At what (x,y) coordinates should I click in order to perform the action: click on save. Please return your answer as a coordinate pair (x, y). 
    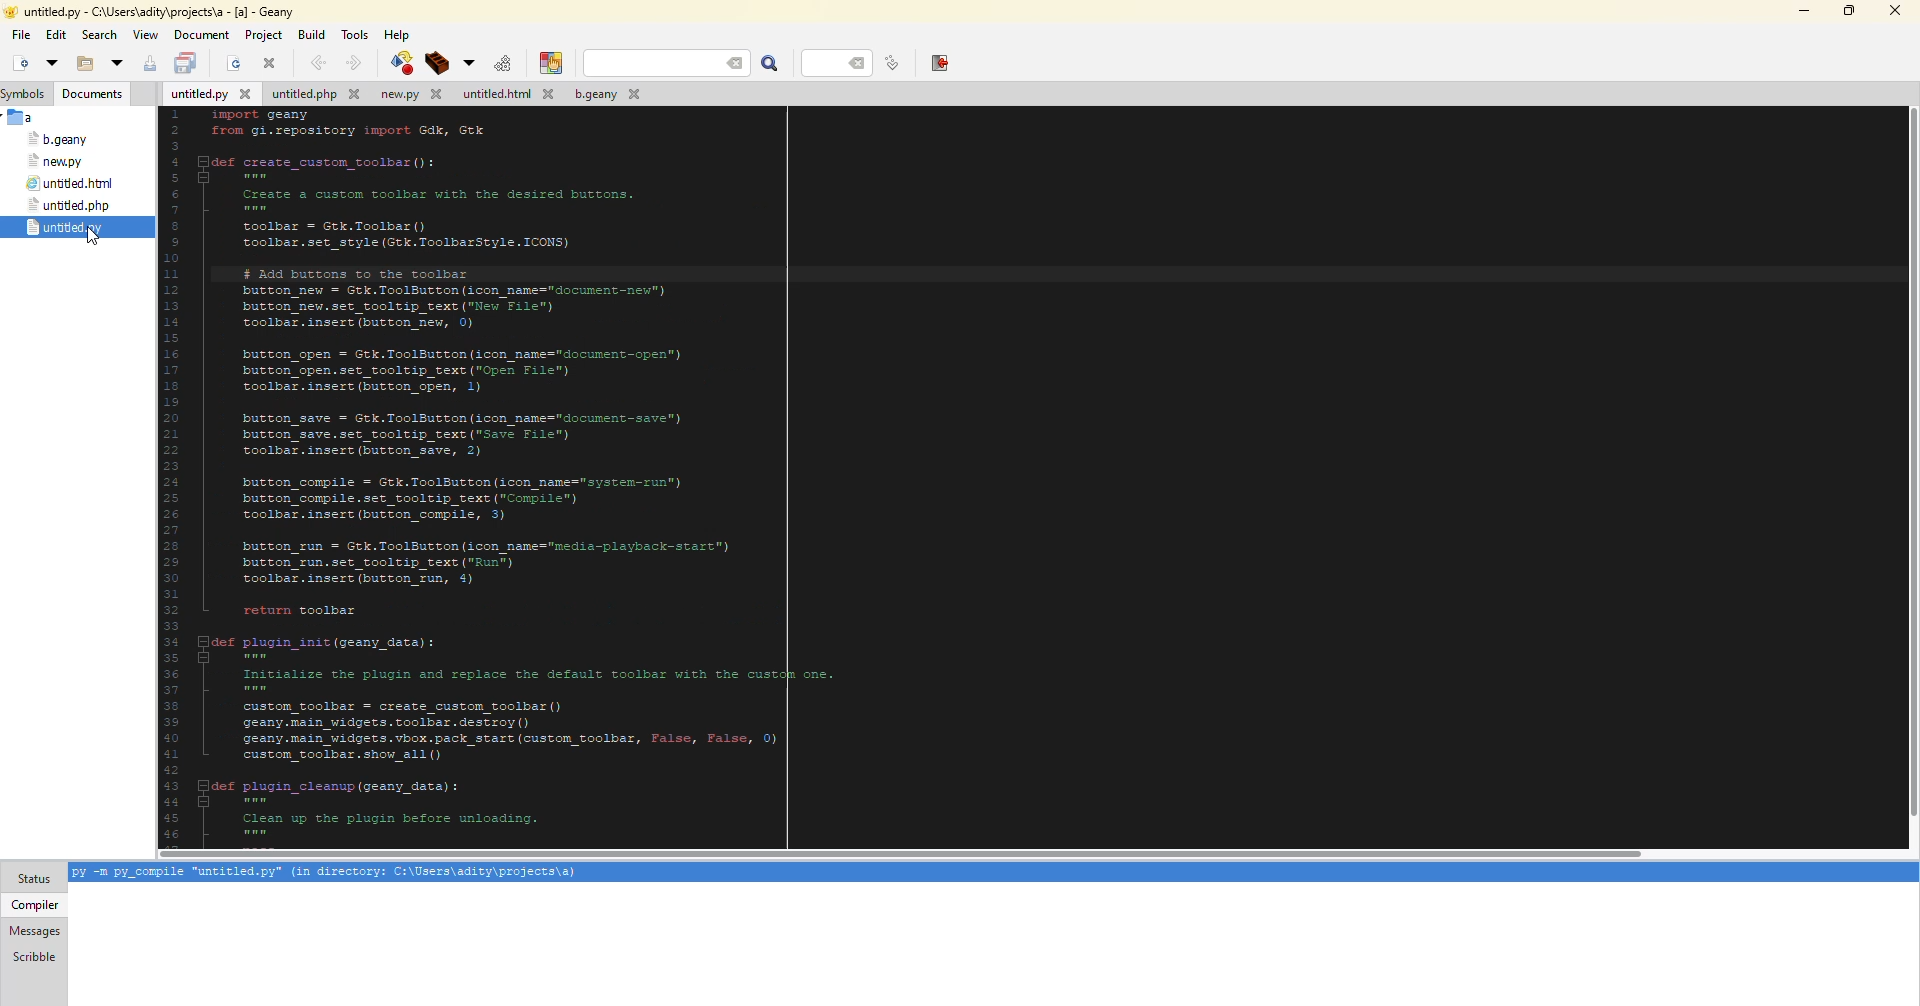
    Looking at the image, I should click on (187, 63).